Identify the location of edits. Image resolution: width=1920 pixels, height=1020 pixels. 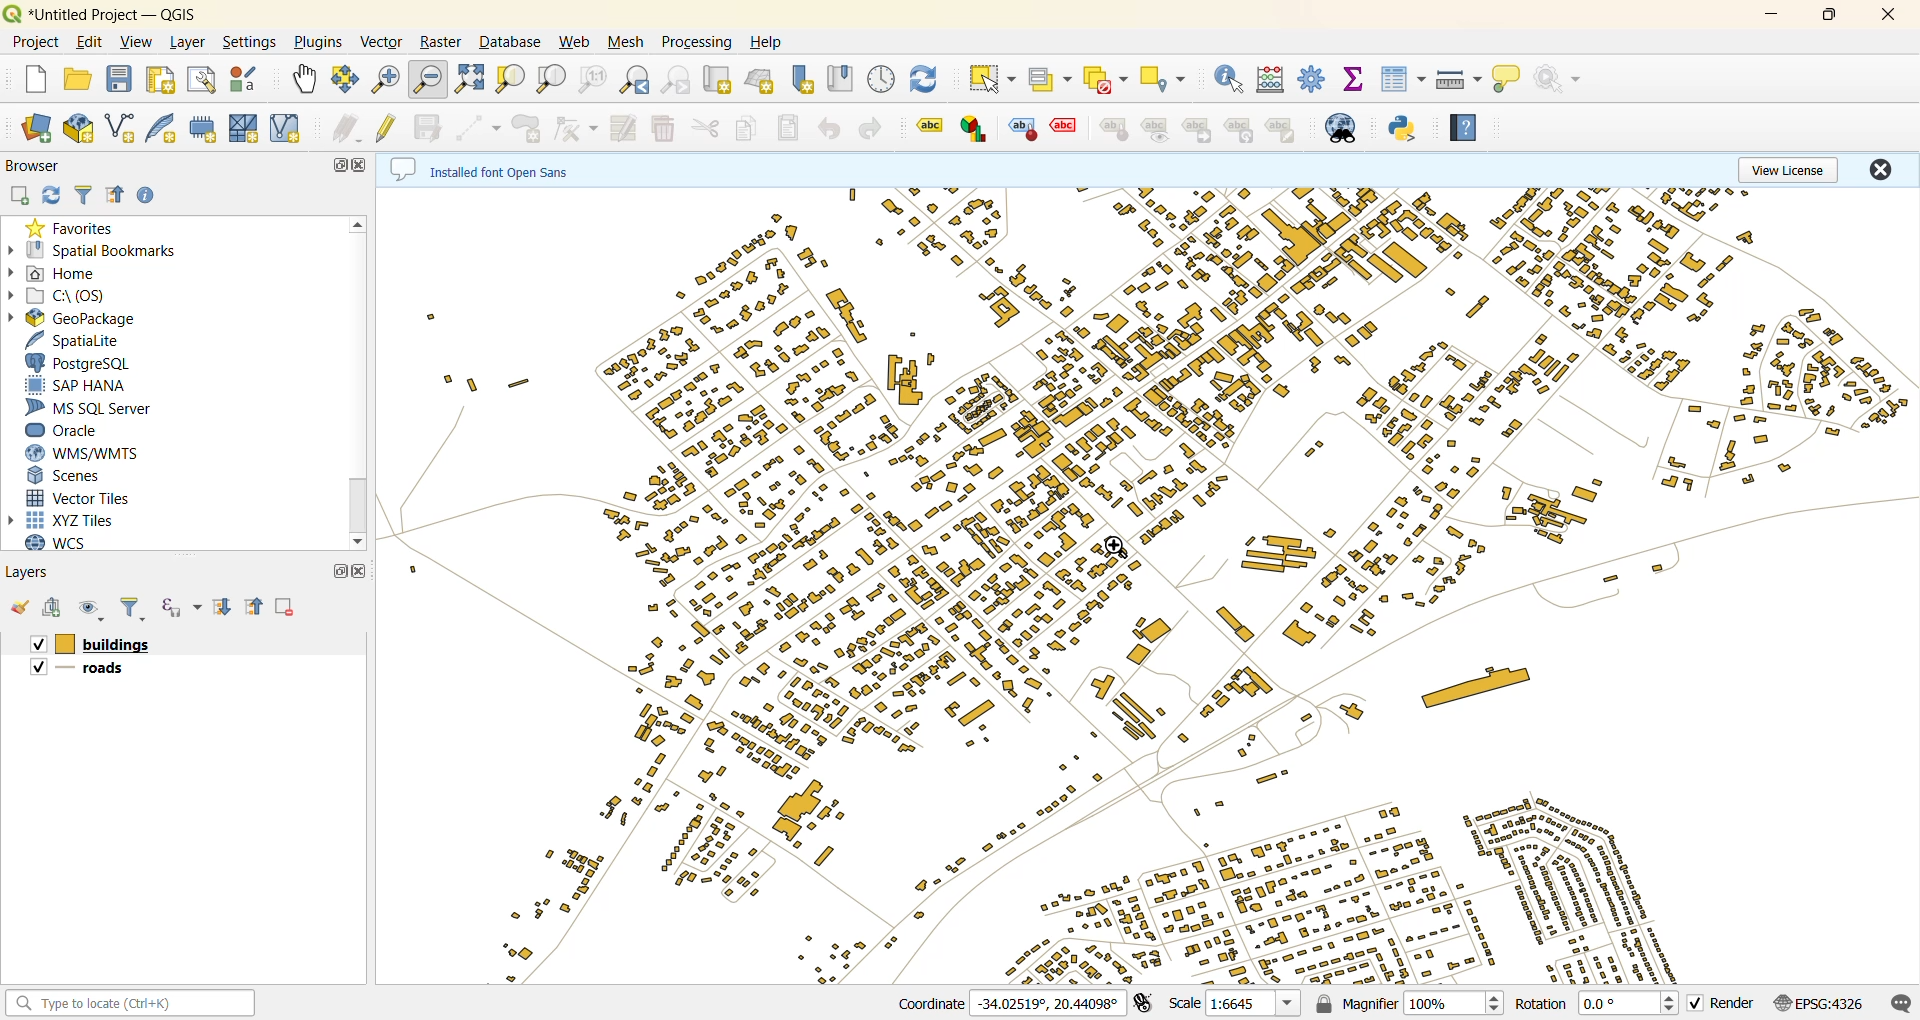
(346, 128).